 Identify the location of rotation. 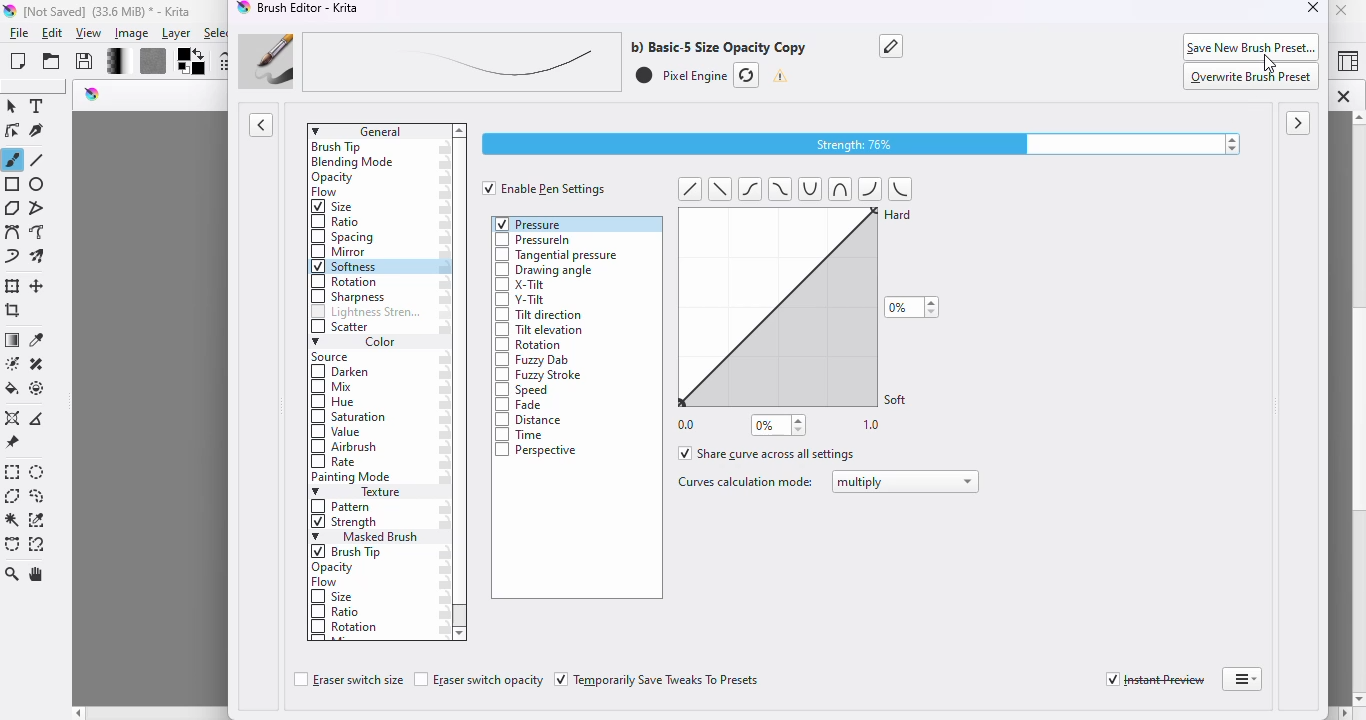
(346, 628).